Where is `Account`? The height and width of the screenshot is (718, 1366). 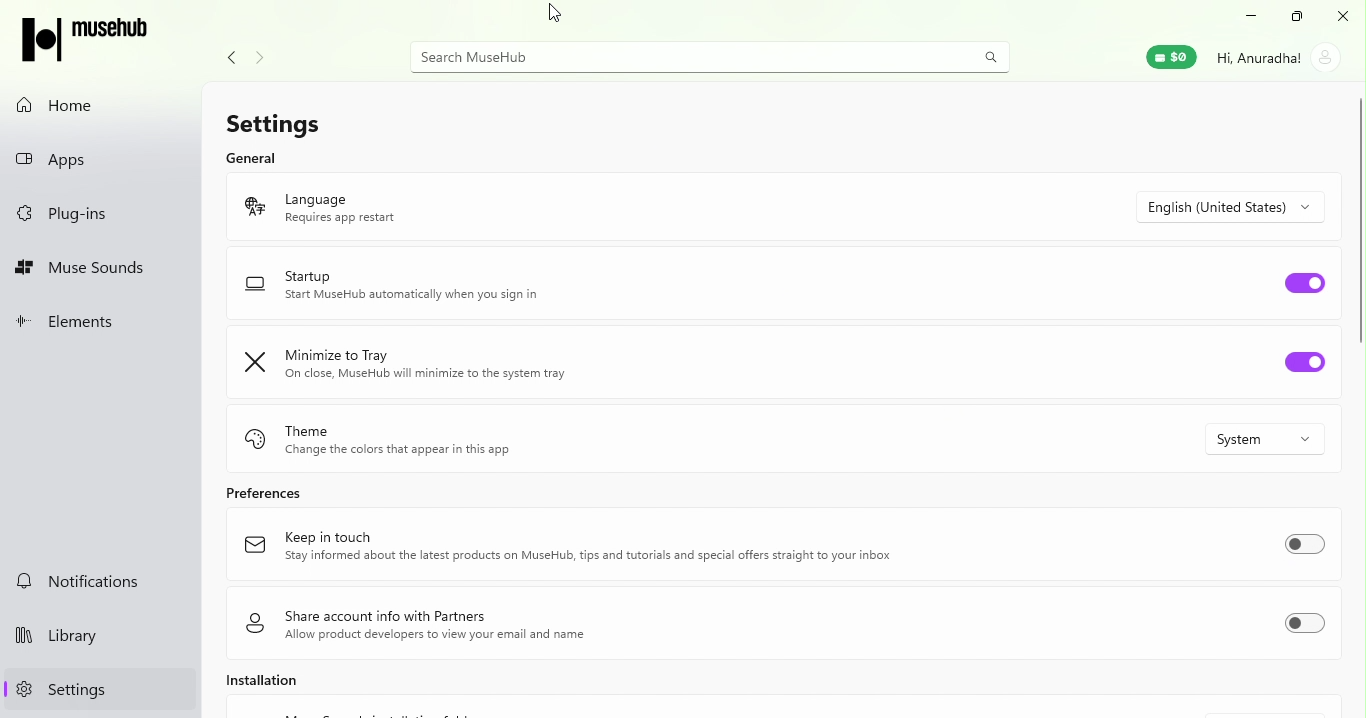 Account is located at coordinates (1277, 62).